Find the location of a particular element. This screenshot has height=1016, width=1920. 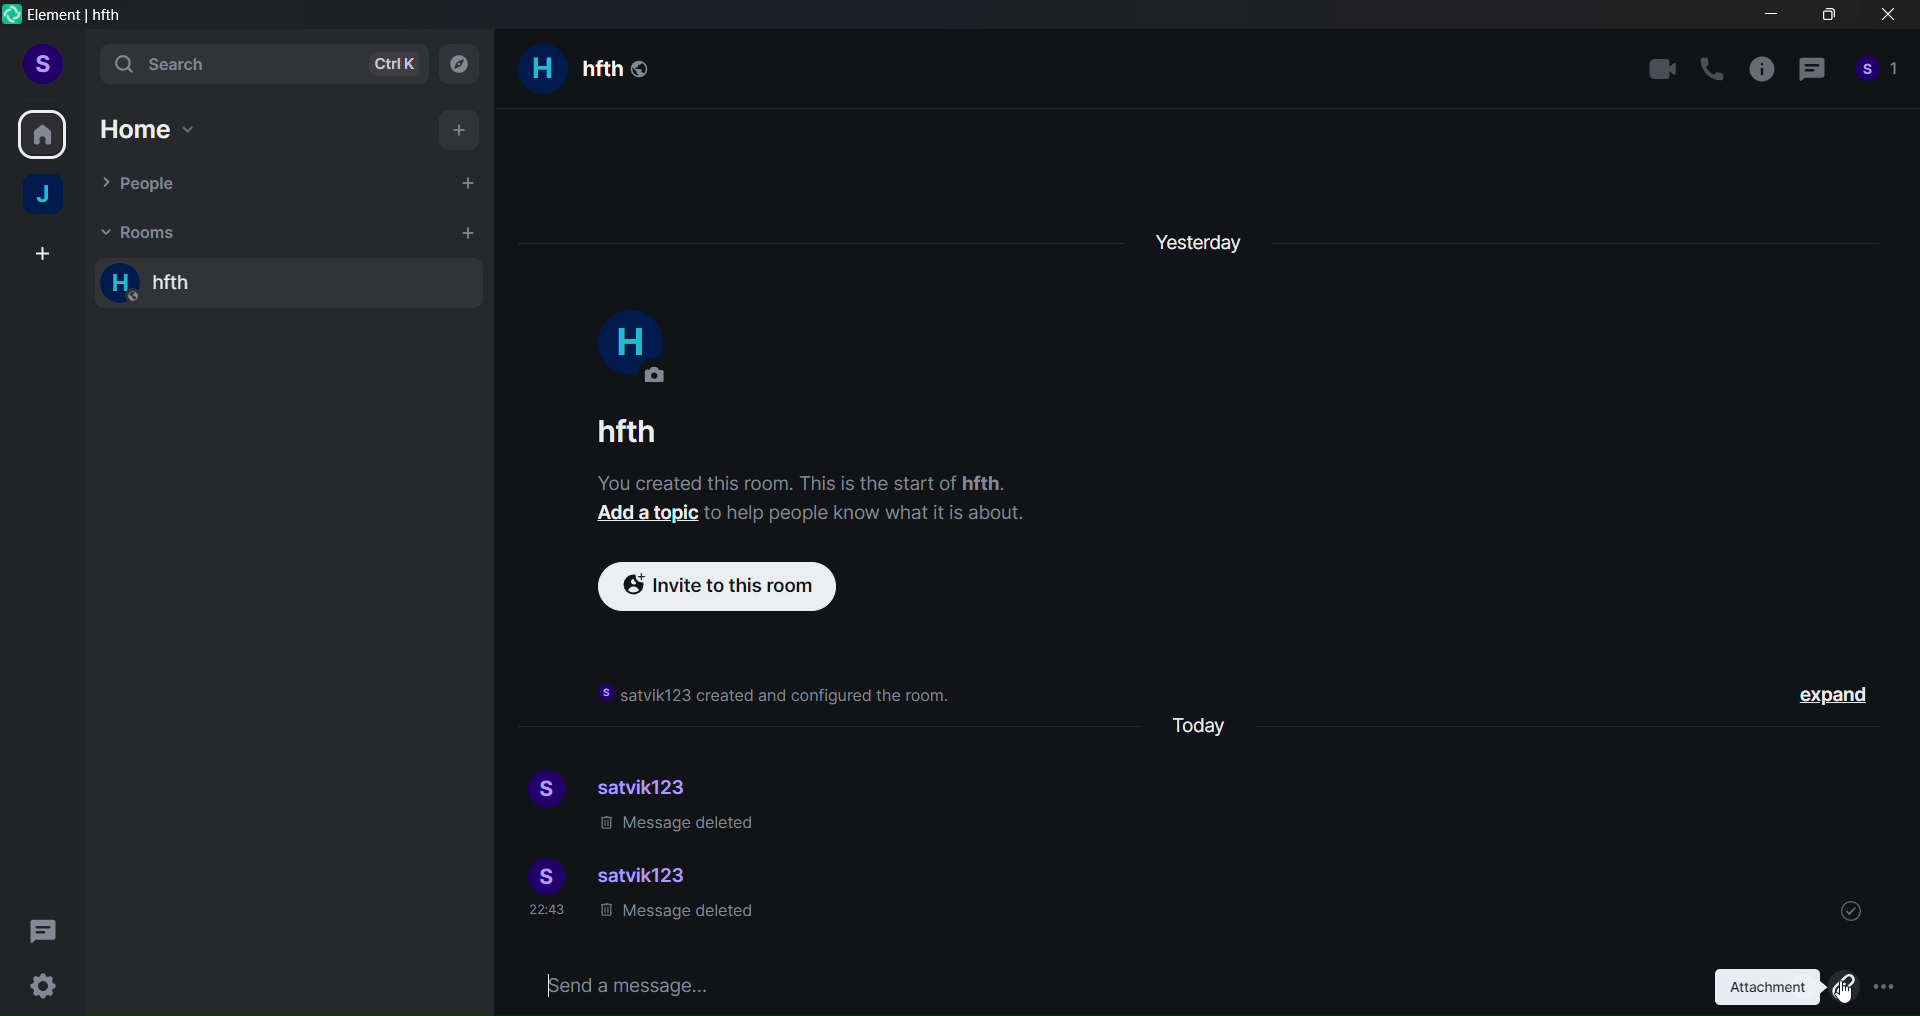

Cursor is located at coordinates (1844, 987).